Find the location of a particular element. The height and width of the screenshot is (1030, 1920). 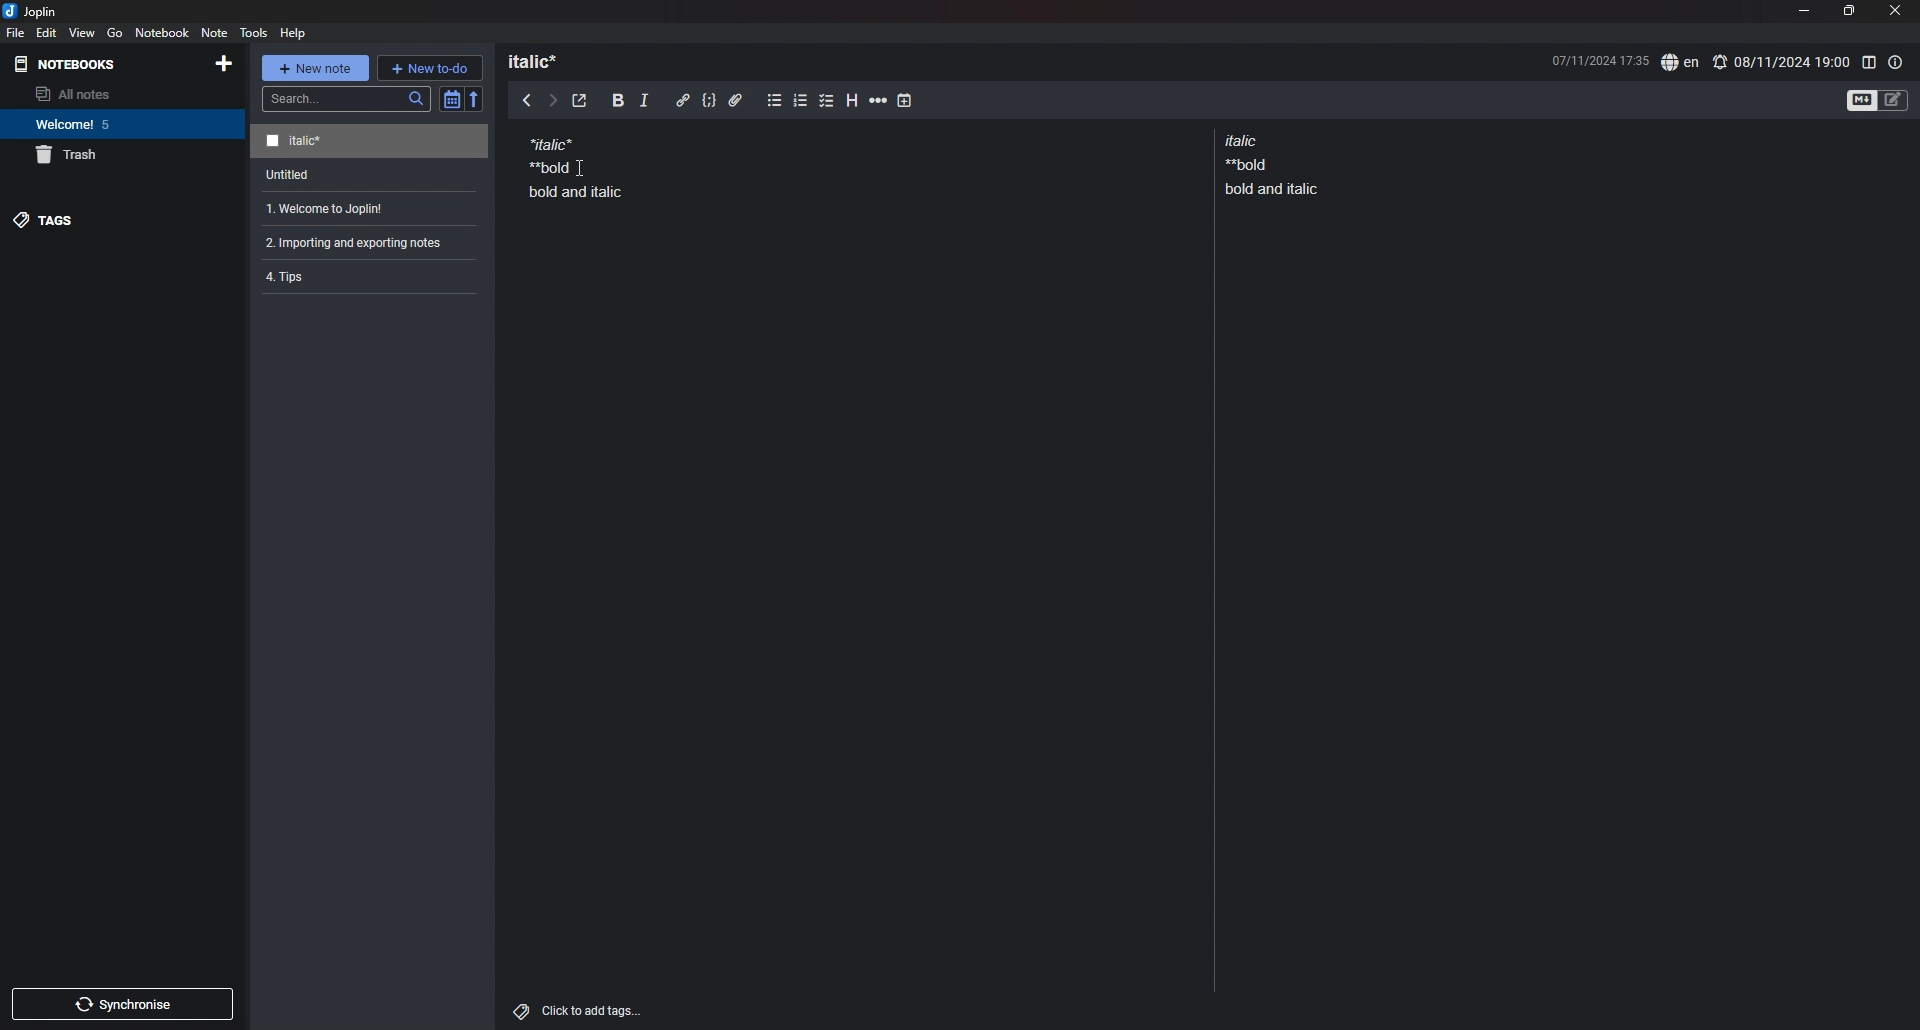

bullet list is located at coordinates (774, 101).